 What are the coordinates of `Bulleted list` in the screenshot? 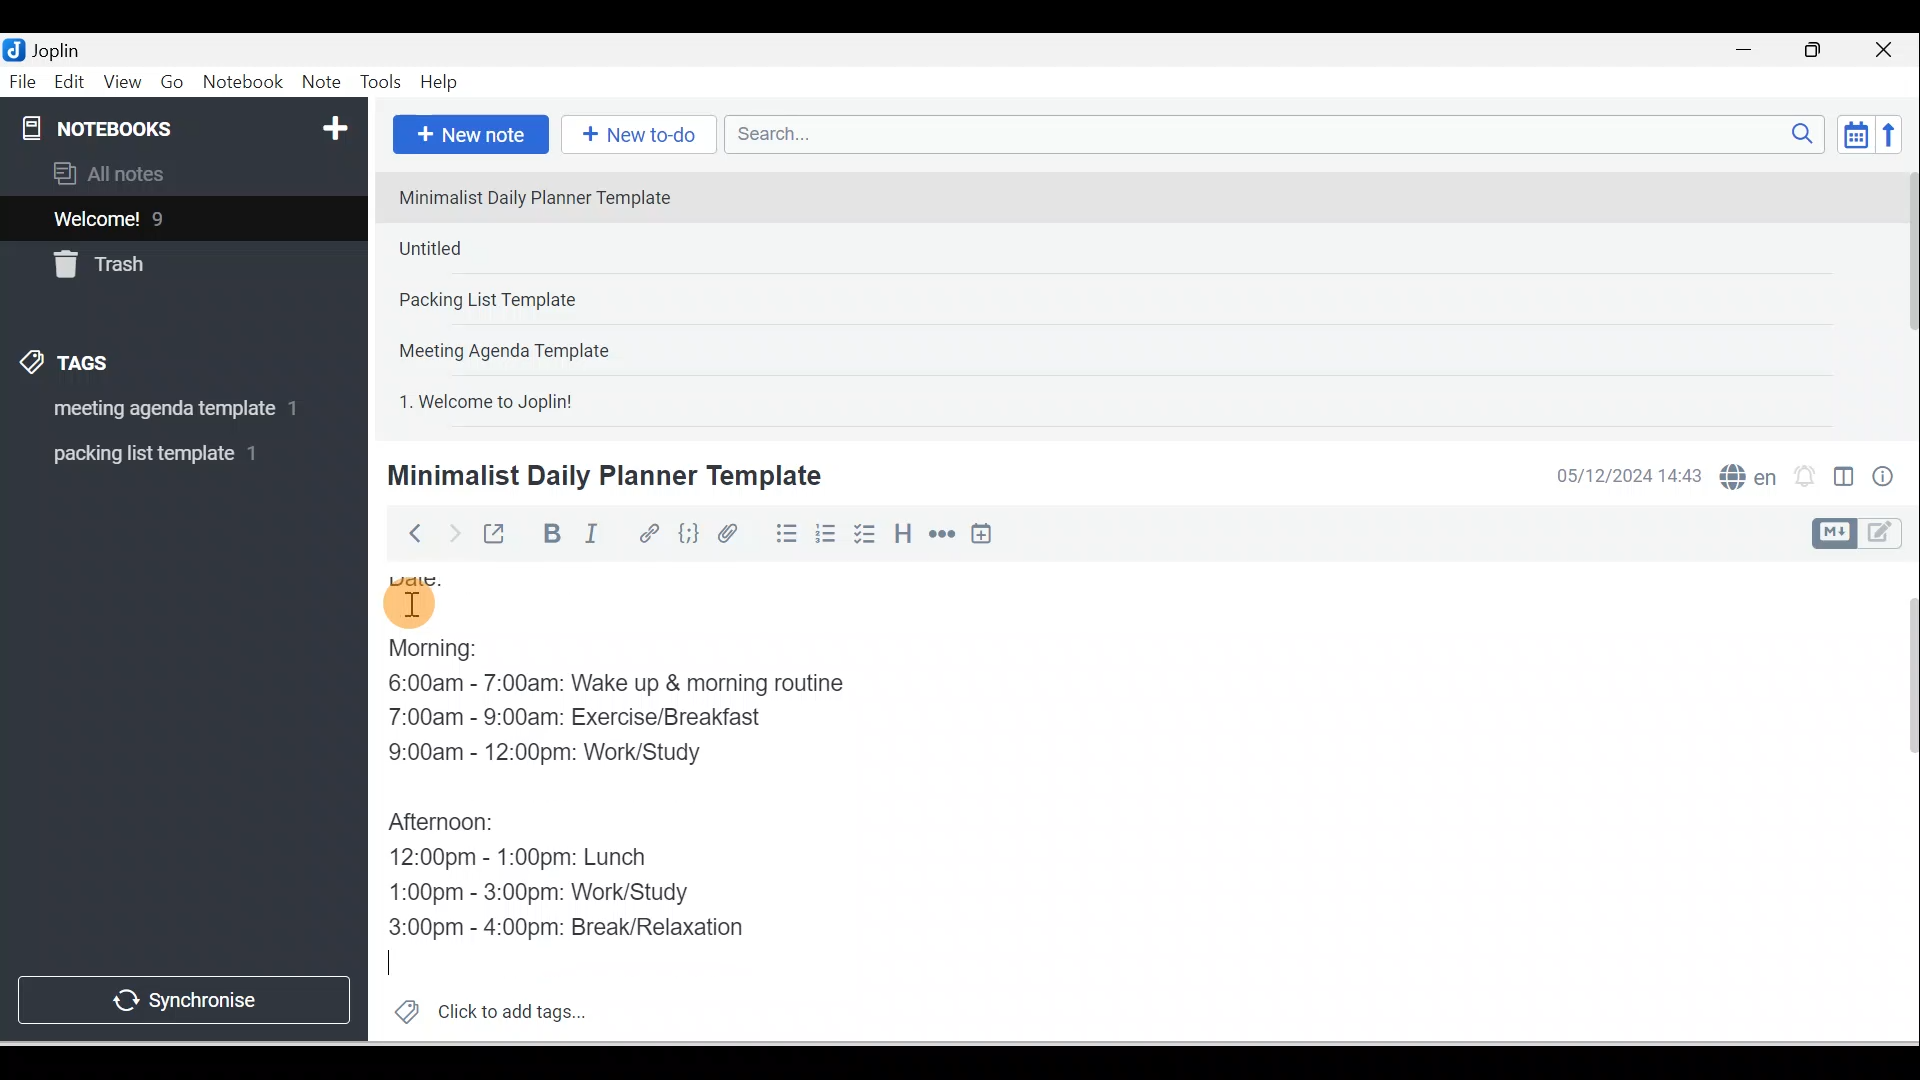 It's located at (782, 533).